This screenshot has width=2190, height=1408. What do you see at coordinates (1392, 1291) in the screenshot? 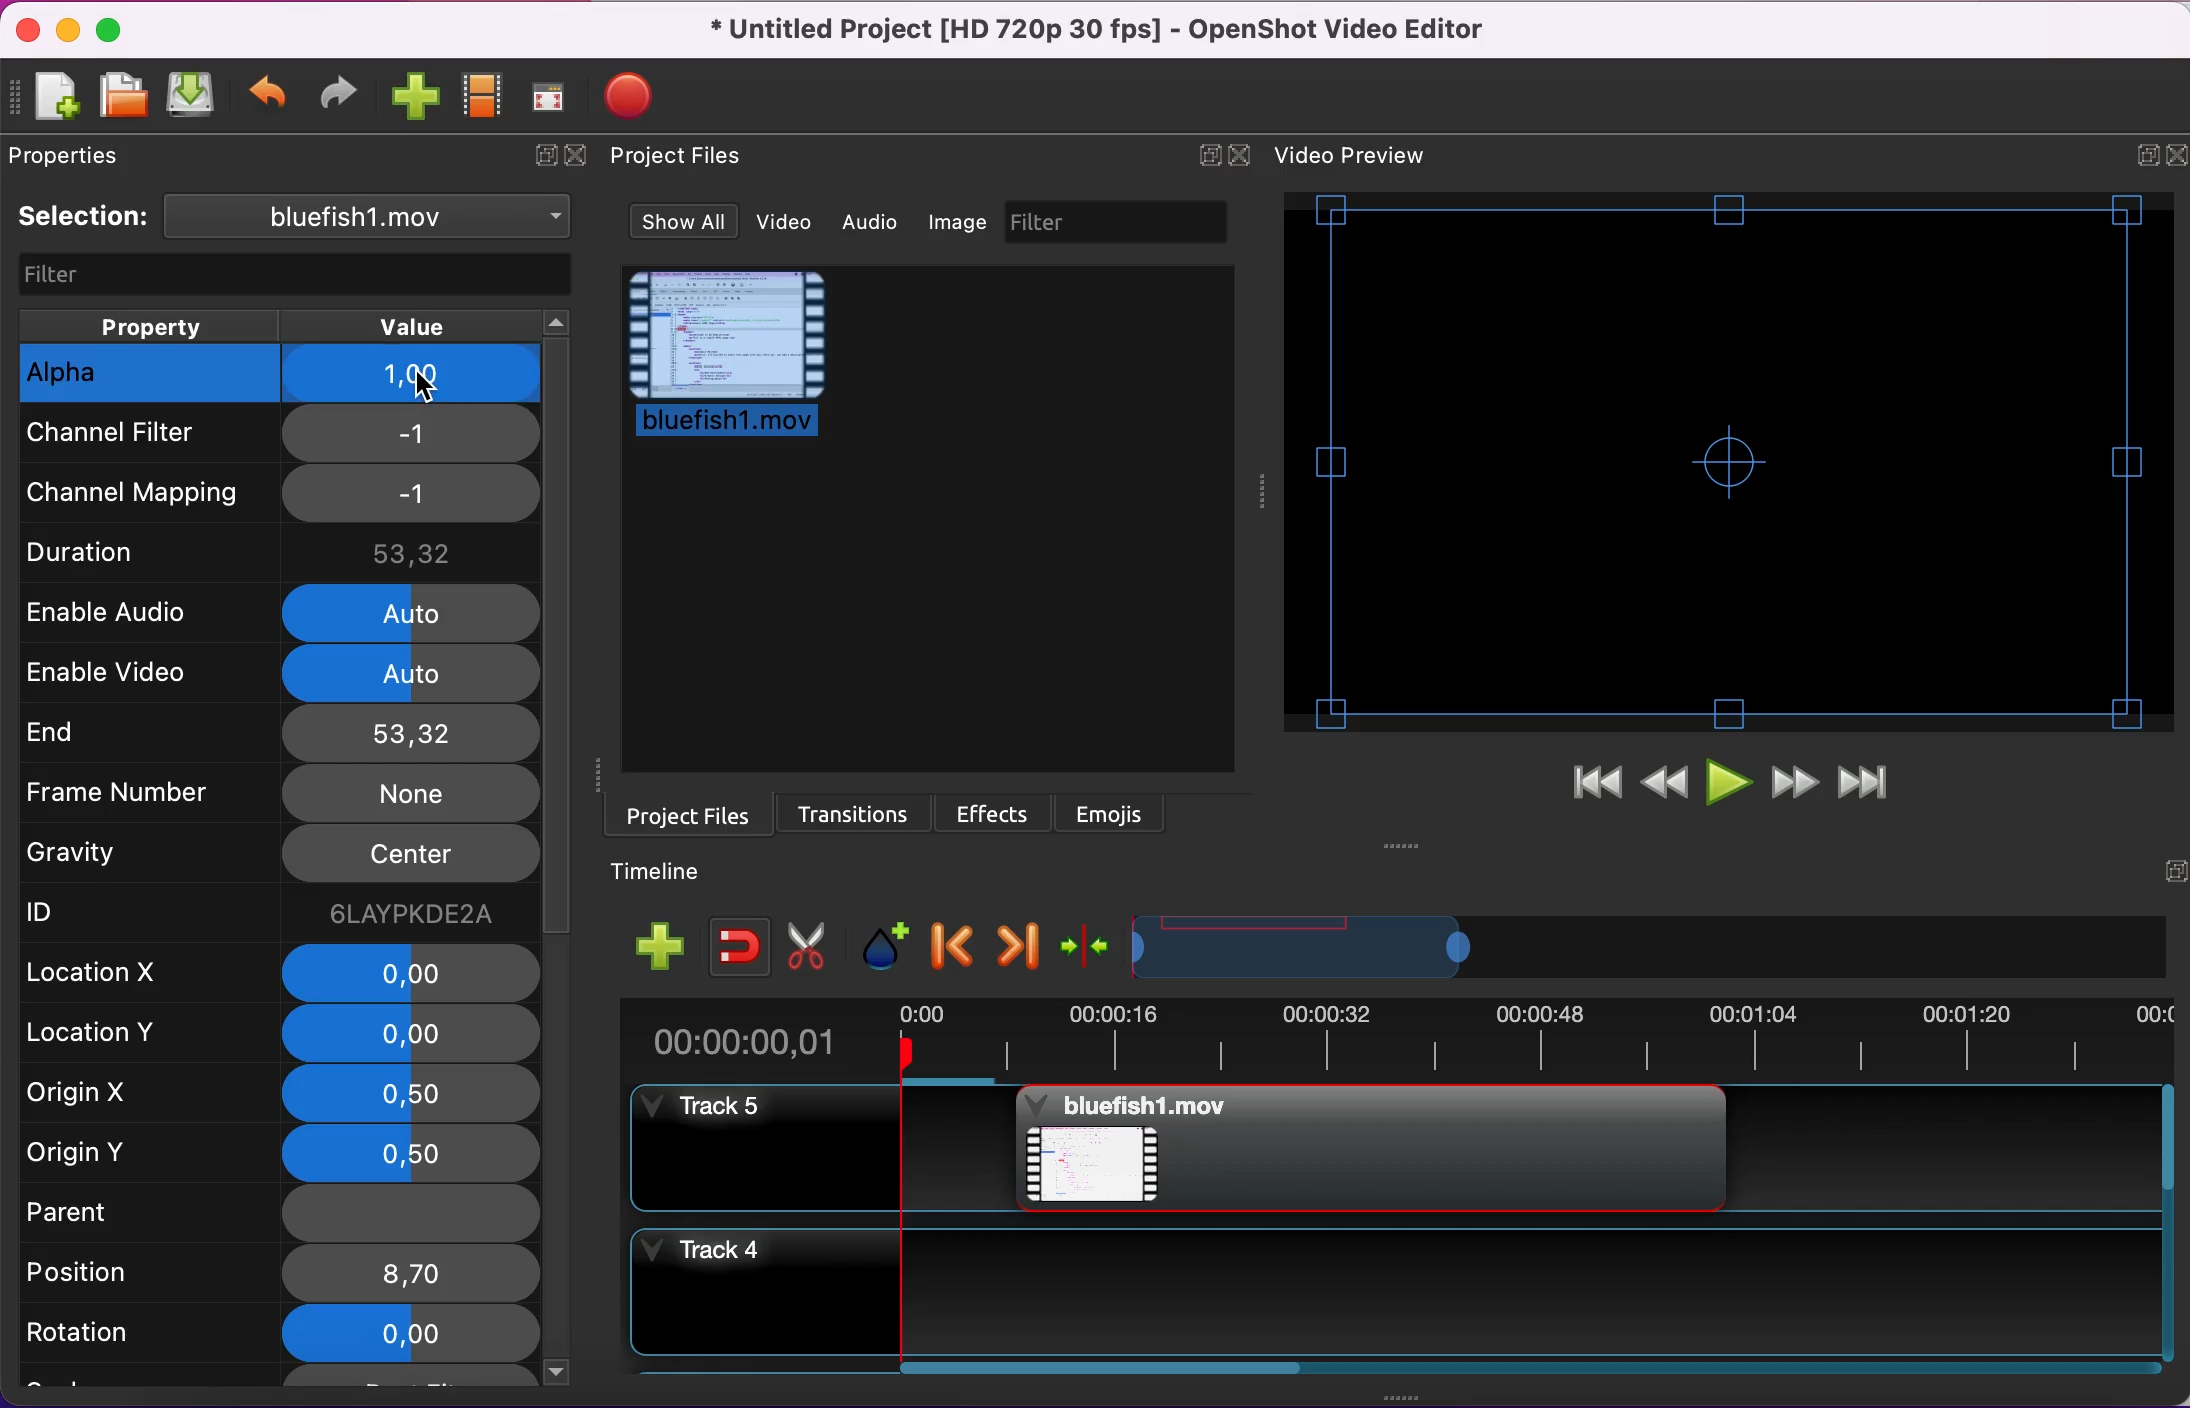
I see `track 4` at bounding box center [1392, 1291].